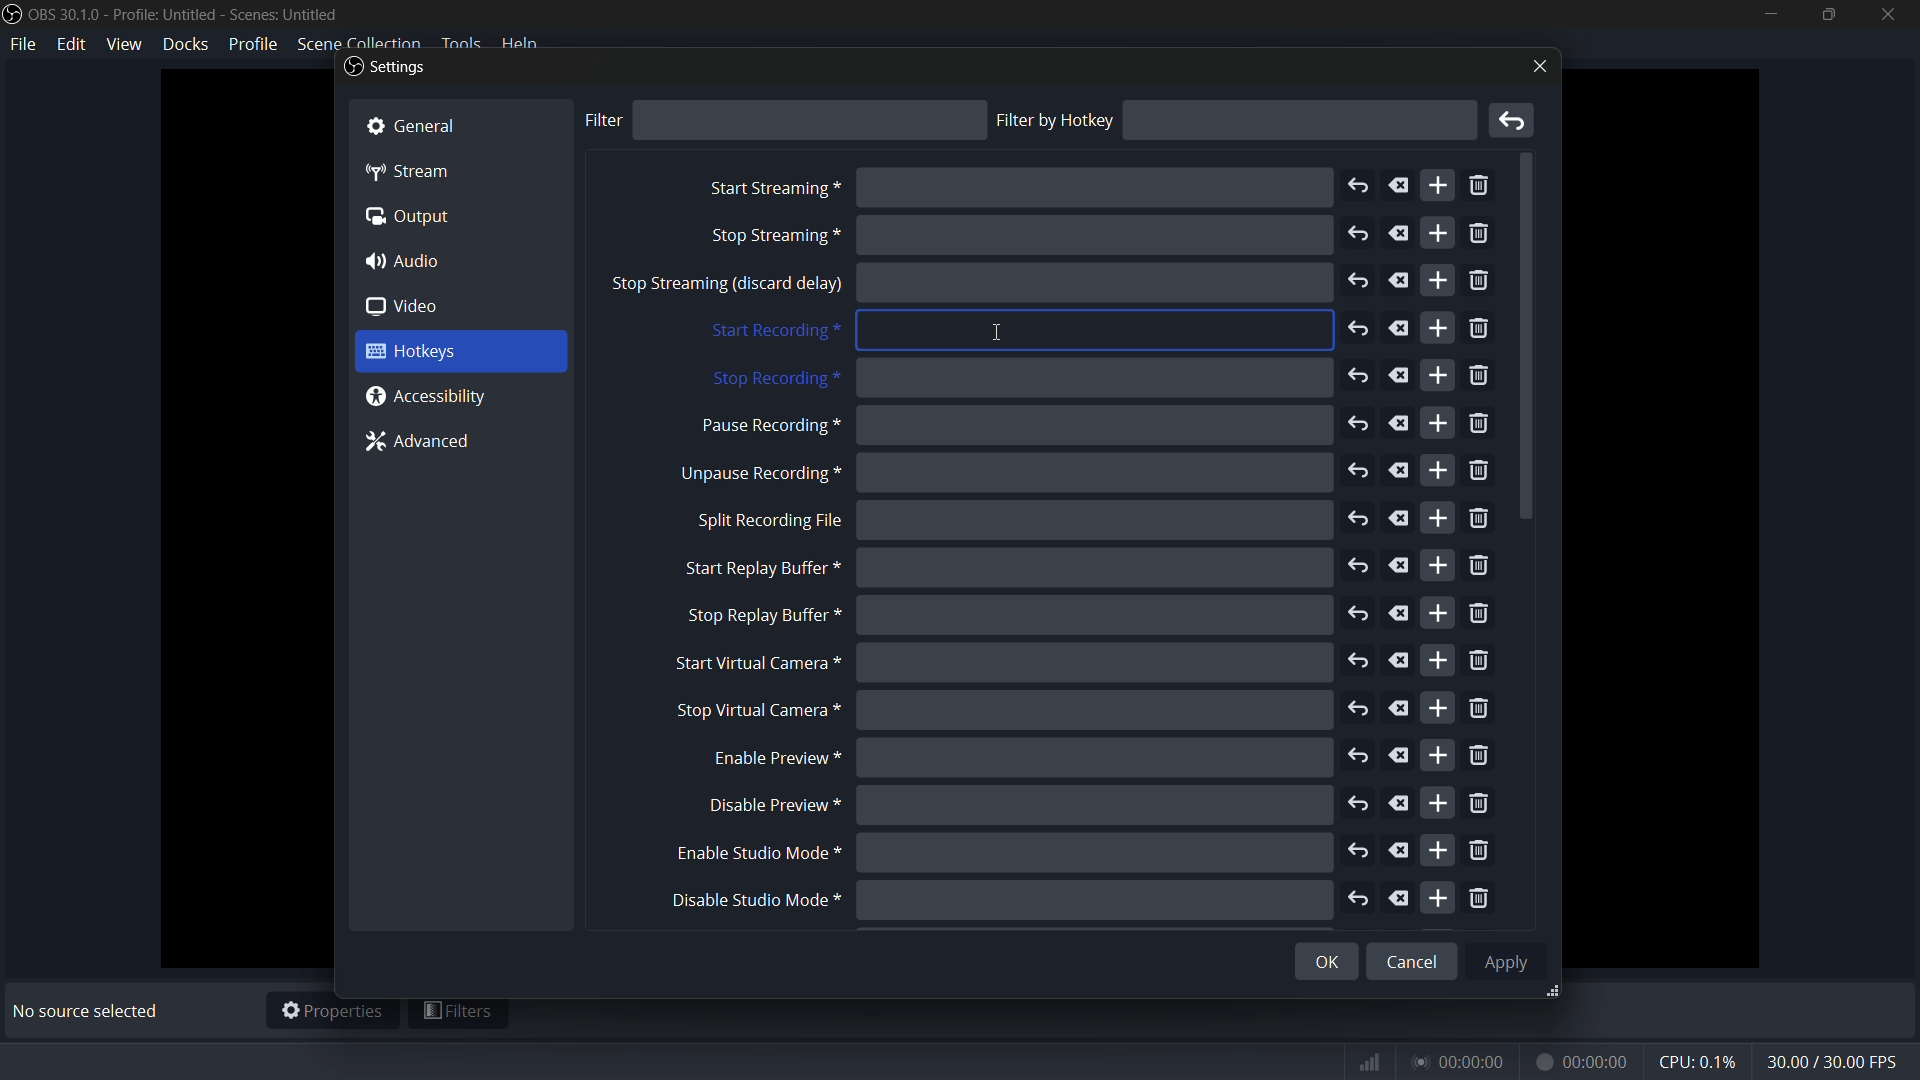 The image size is (1920, 1080). Describe the element at coordinates (1361, 710) in the screenshot. I see `undo` at that location.